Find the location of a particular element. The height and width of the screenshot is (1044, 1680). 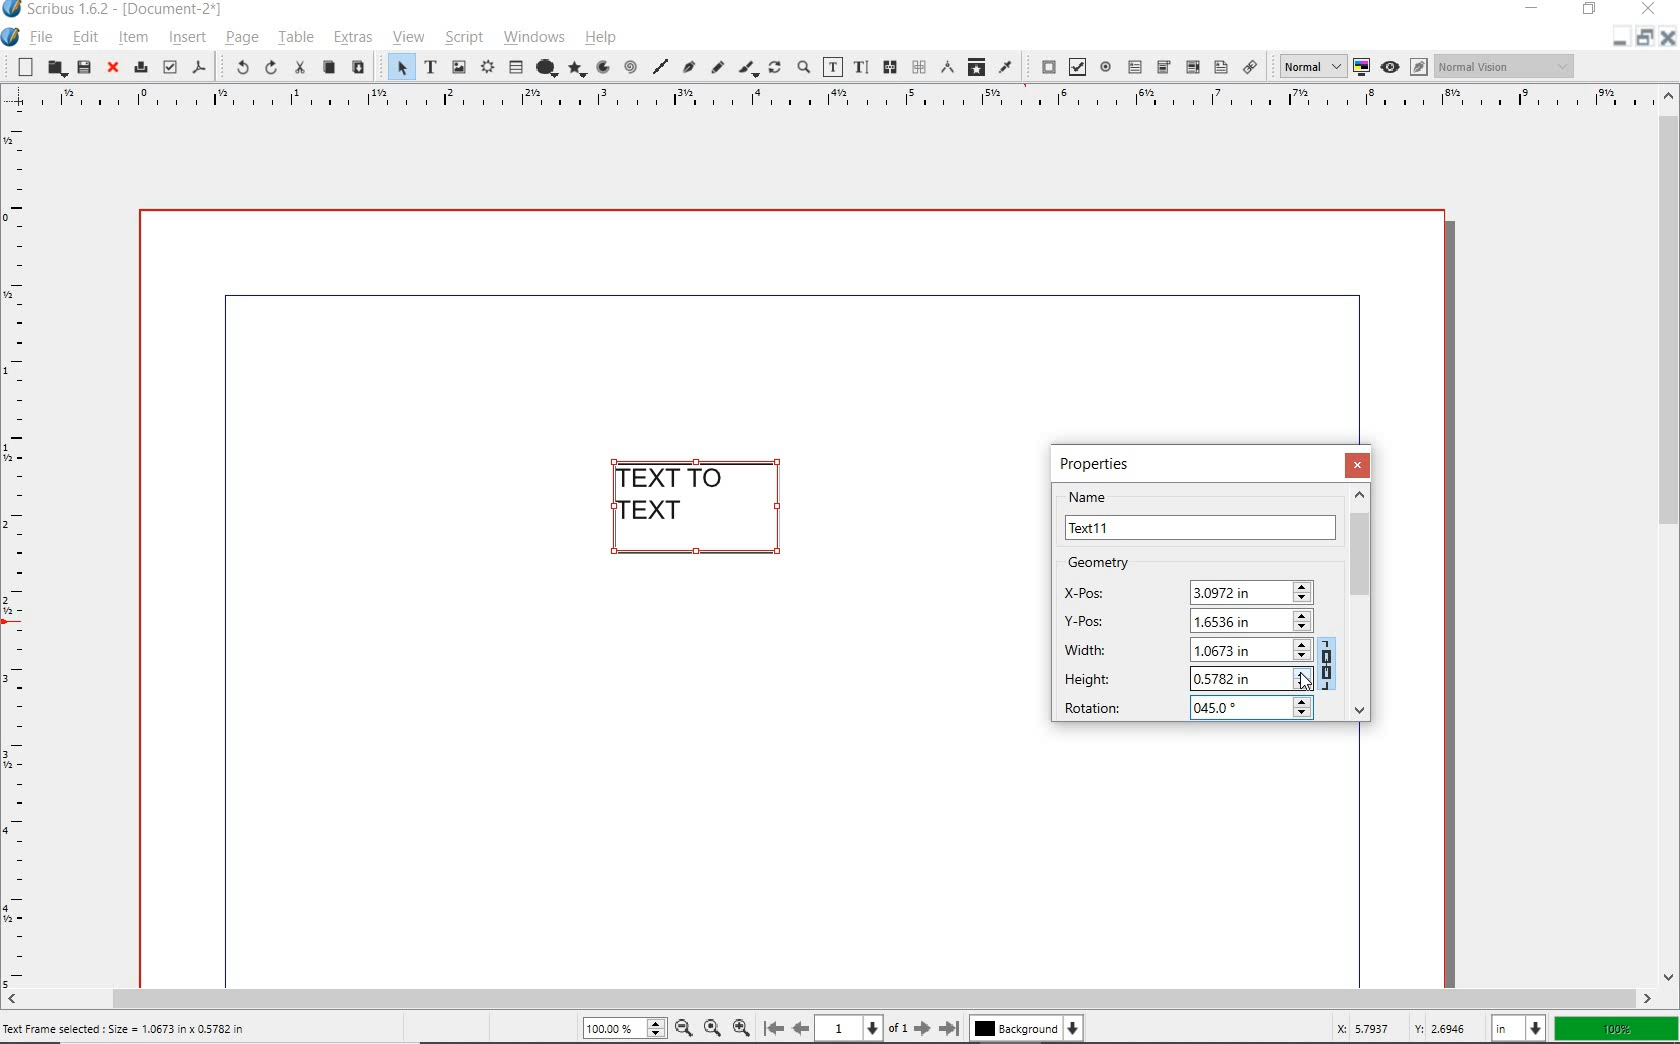

select image preview quality is located at coordinates (1309, 65).